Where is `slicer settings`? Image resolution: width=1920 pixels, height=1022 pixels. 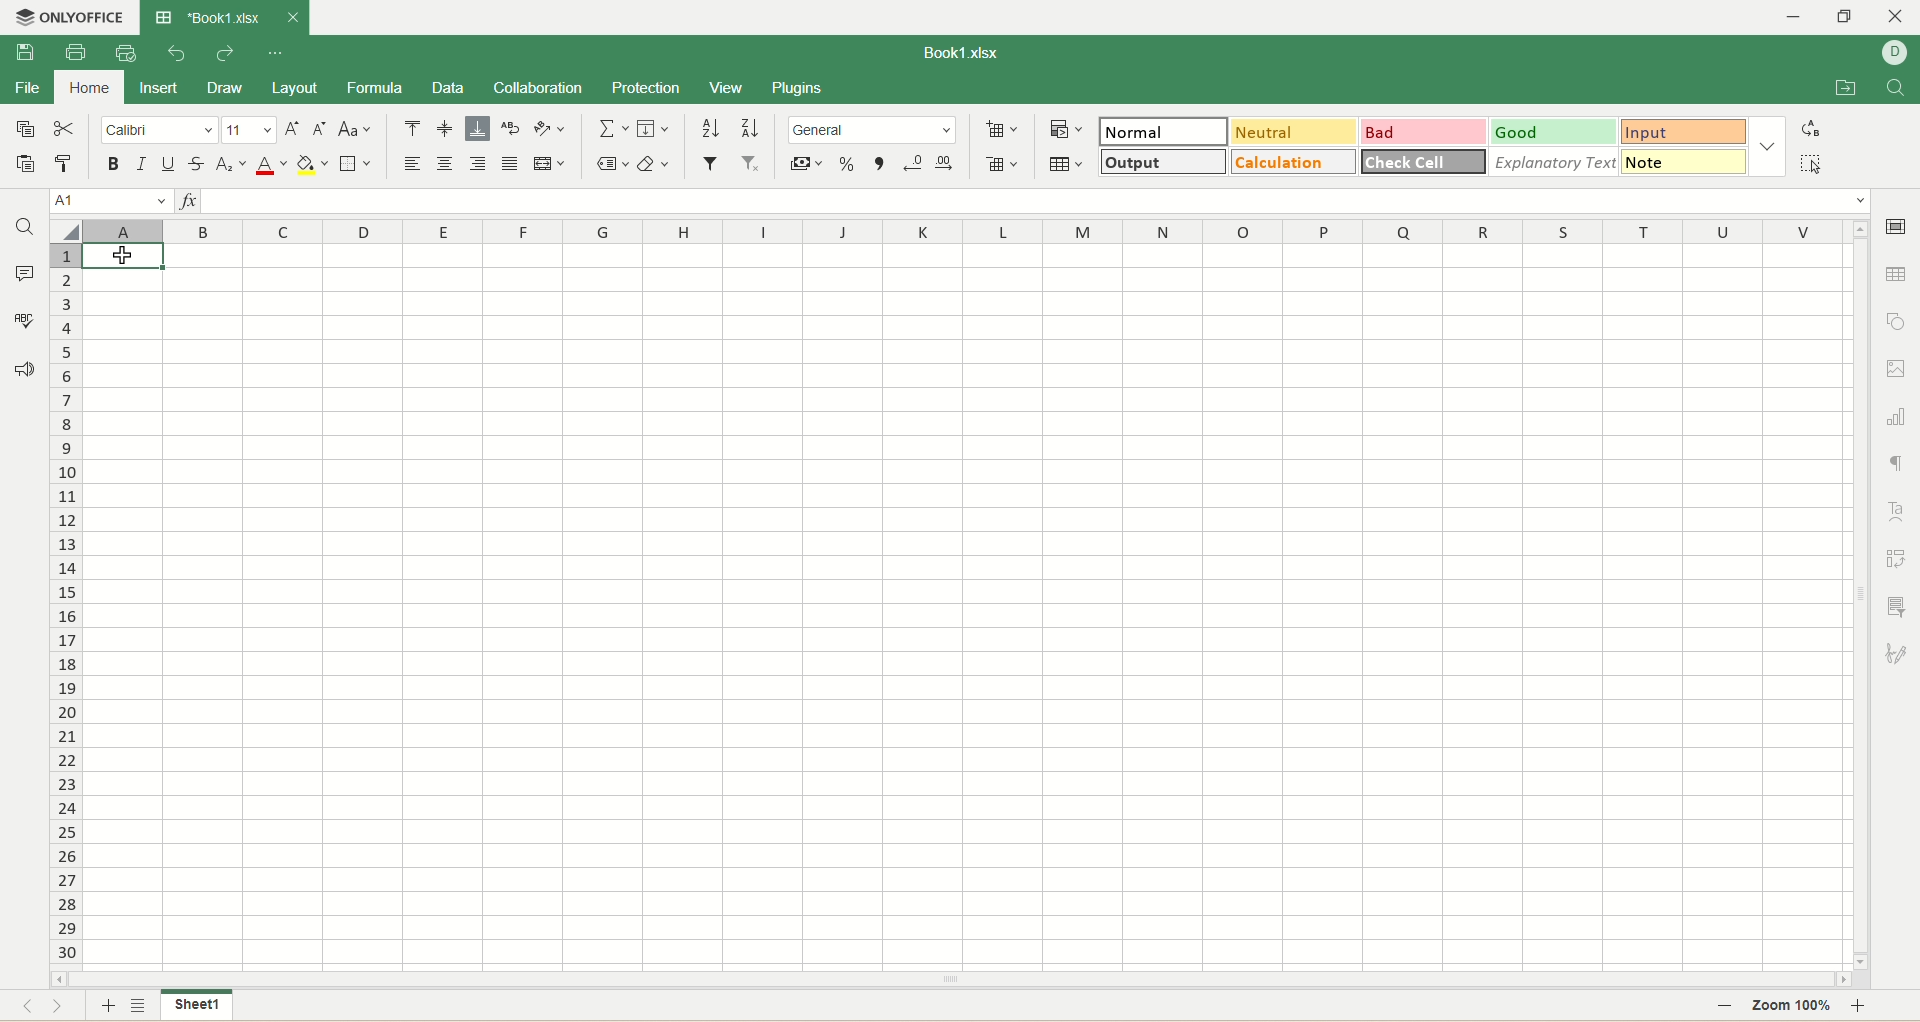
slicer settings is located at coordinates (1900, 607).